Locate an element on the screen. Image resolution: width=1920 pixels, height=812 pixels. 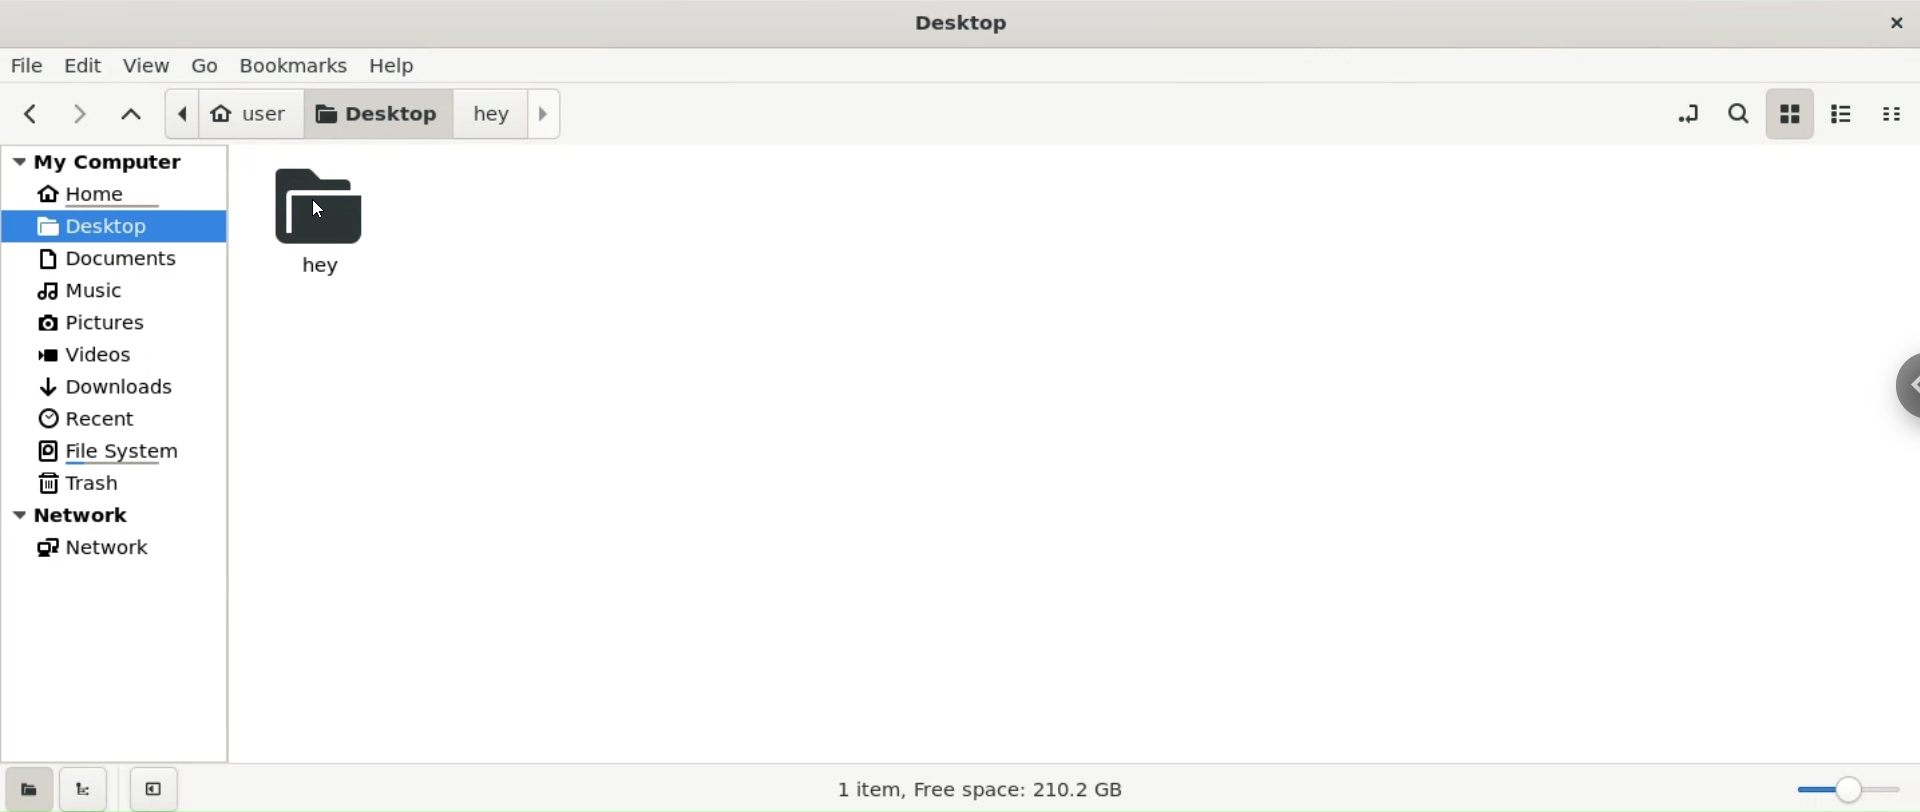
file system is located at coordinates (121, 451).